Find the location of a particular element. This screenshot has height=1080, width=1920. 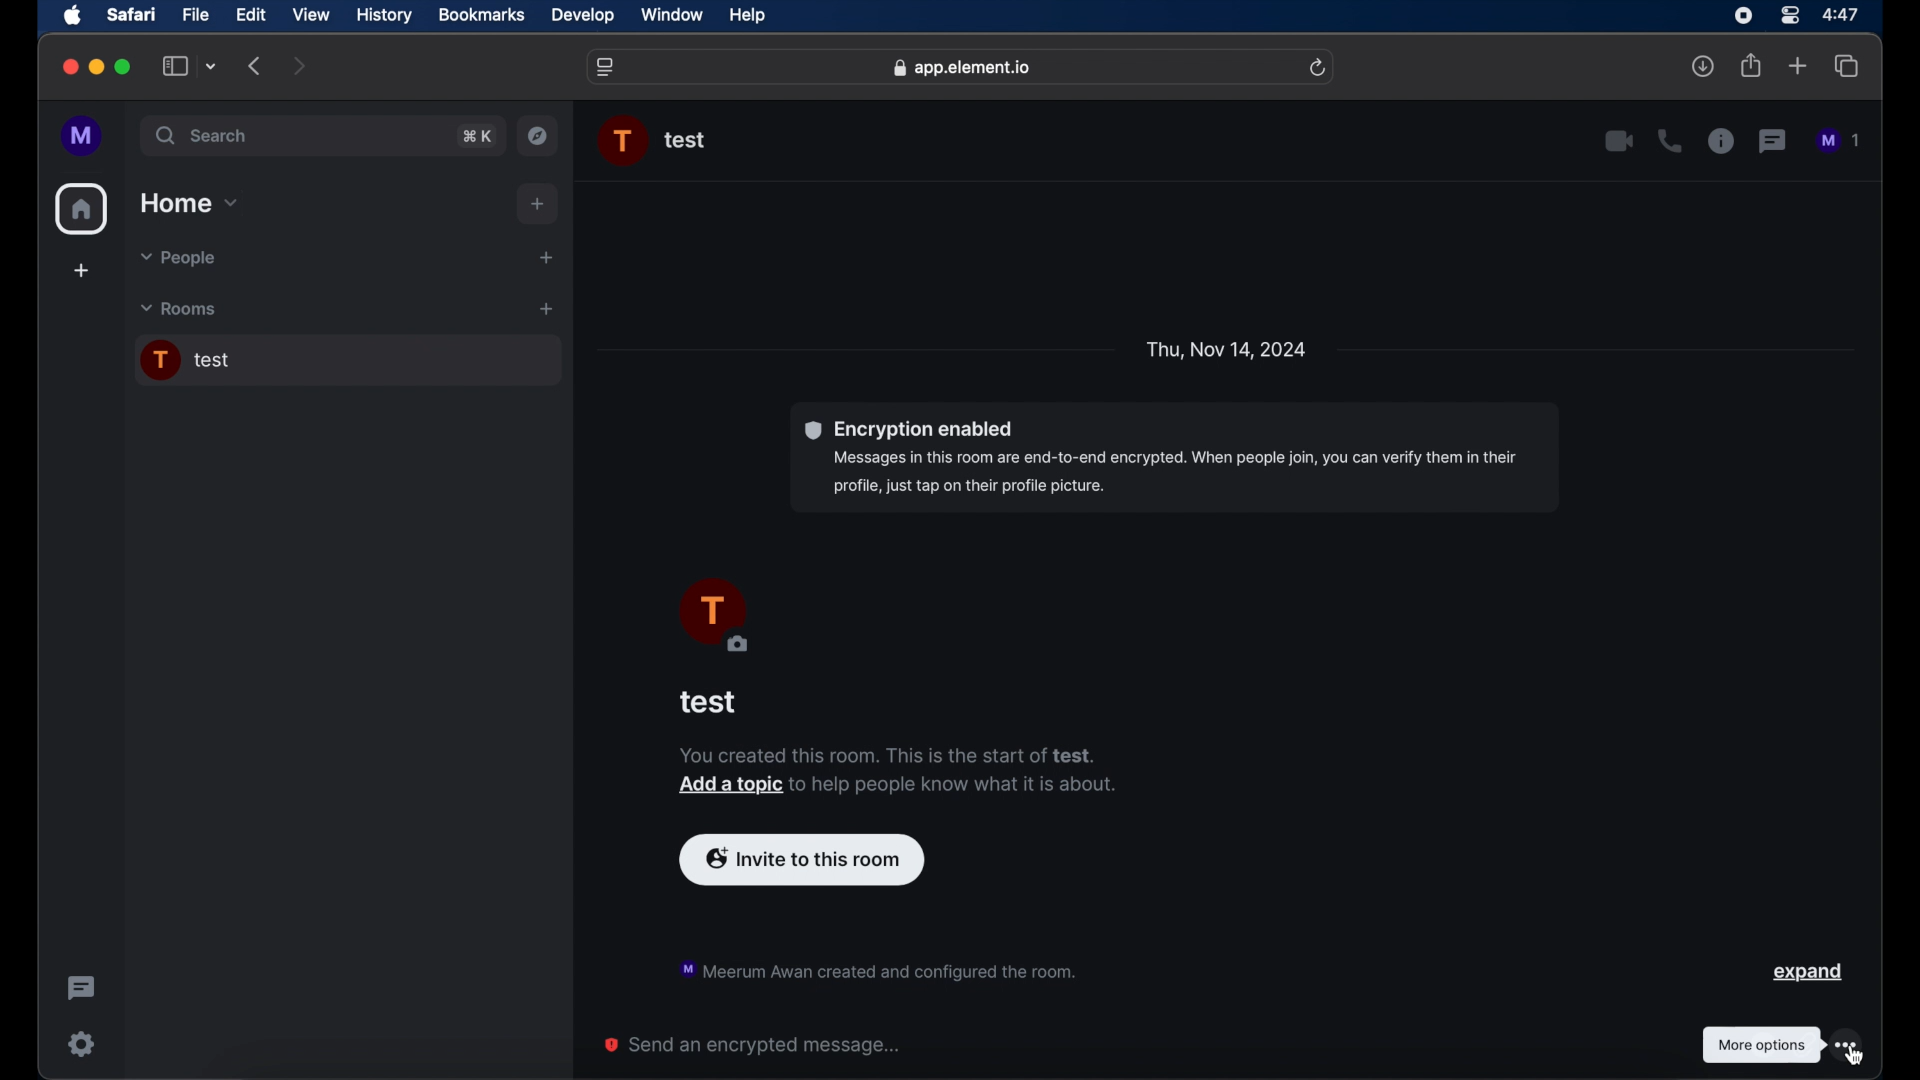

previous is located at coordinates (256, 66).